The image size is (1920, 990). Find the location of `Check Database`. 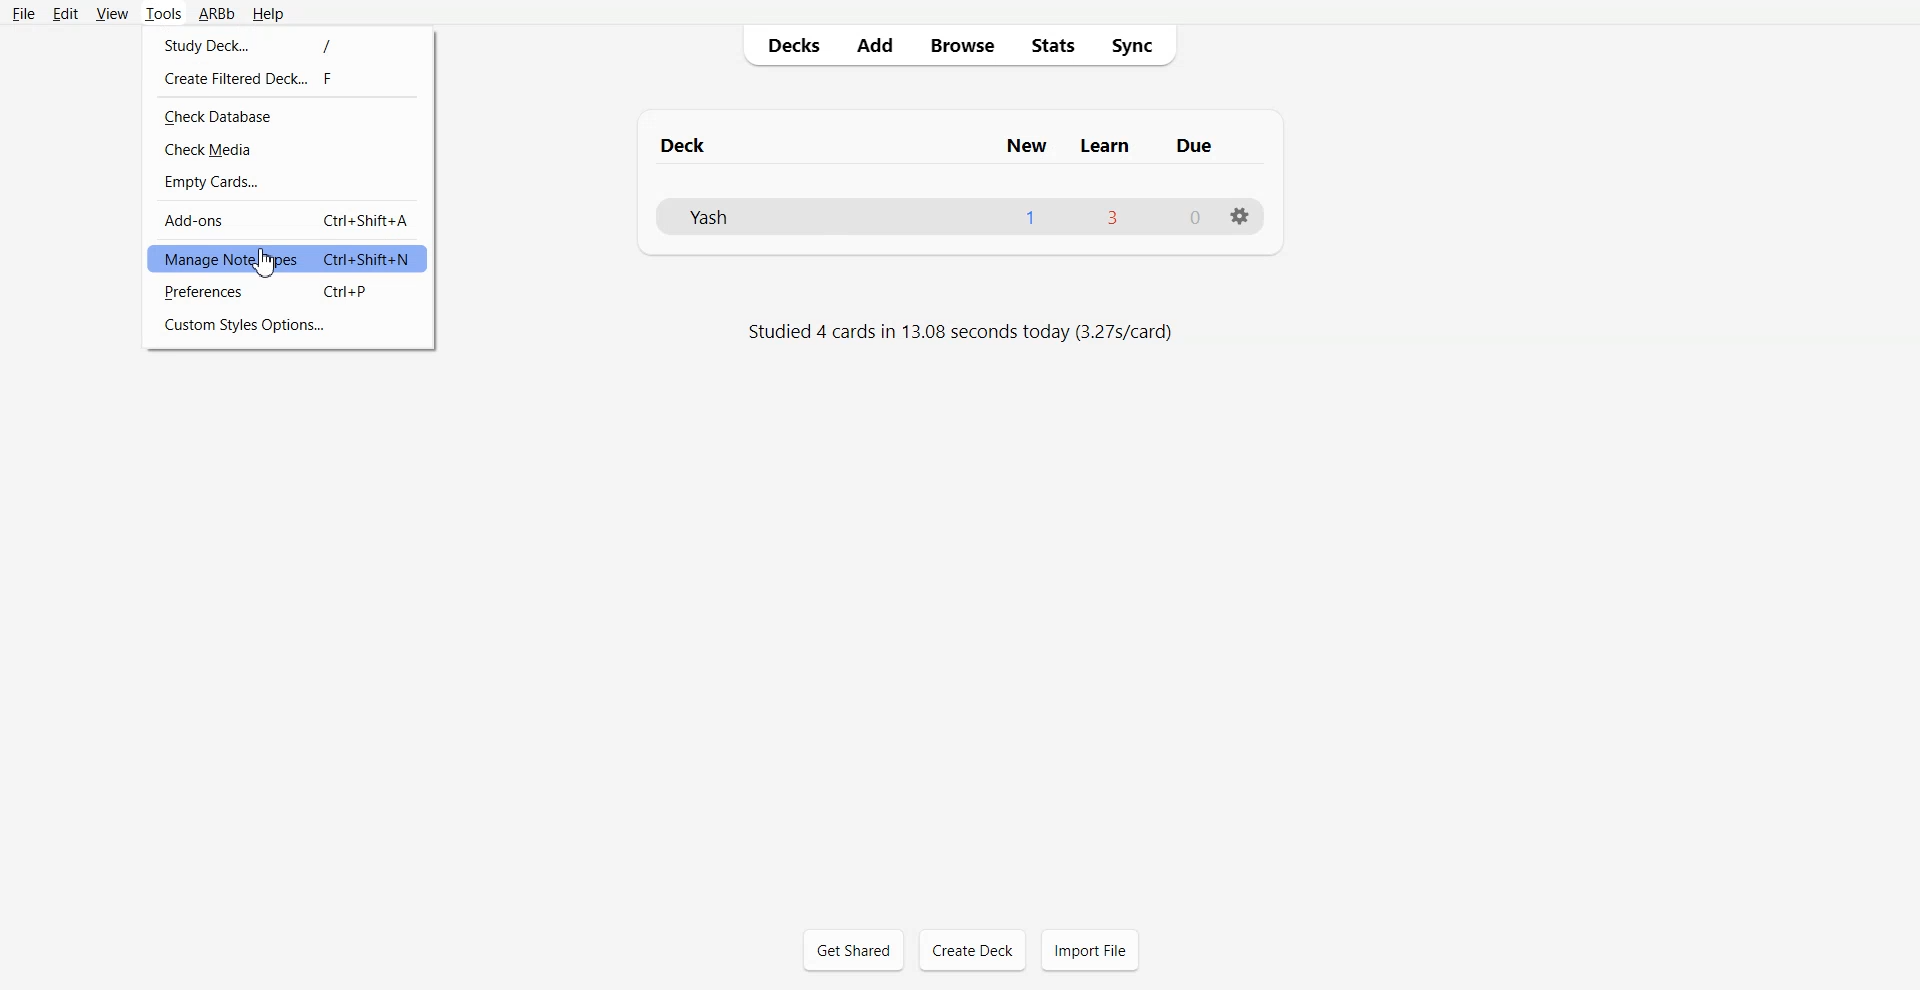

Check Database is located at coordinates (289, 117).